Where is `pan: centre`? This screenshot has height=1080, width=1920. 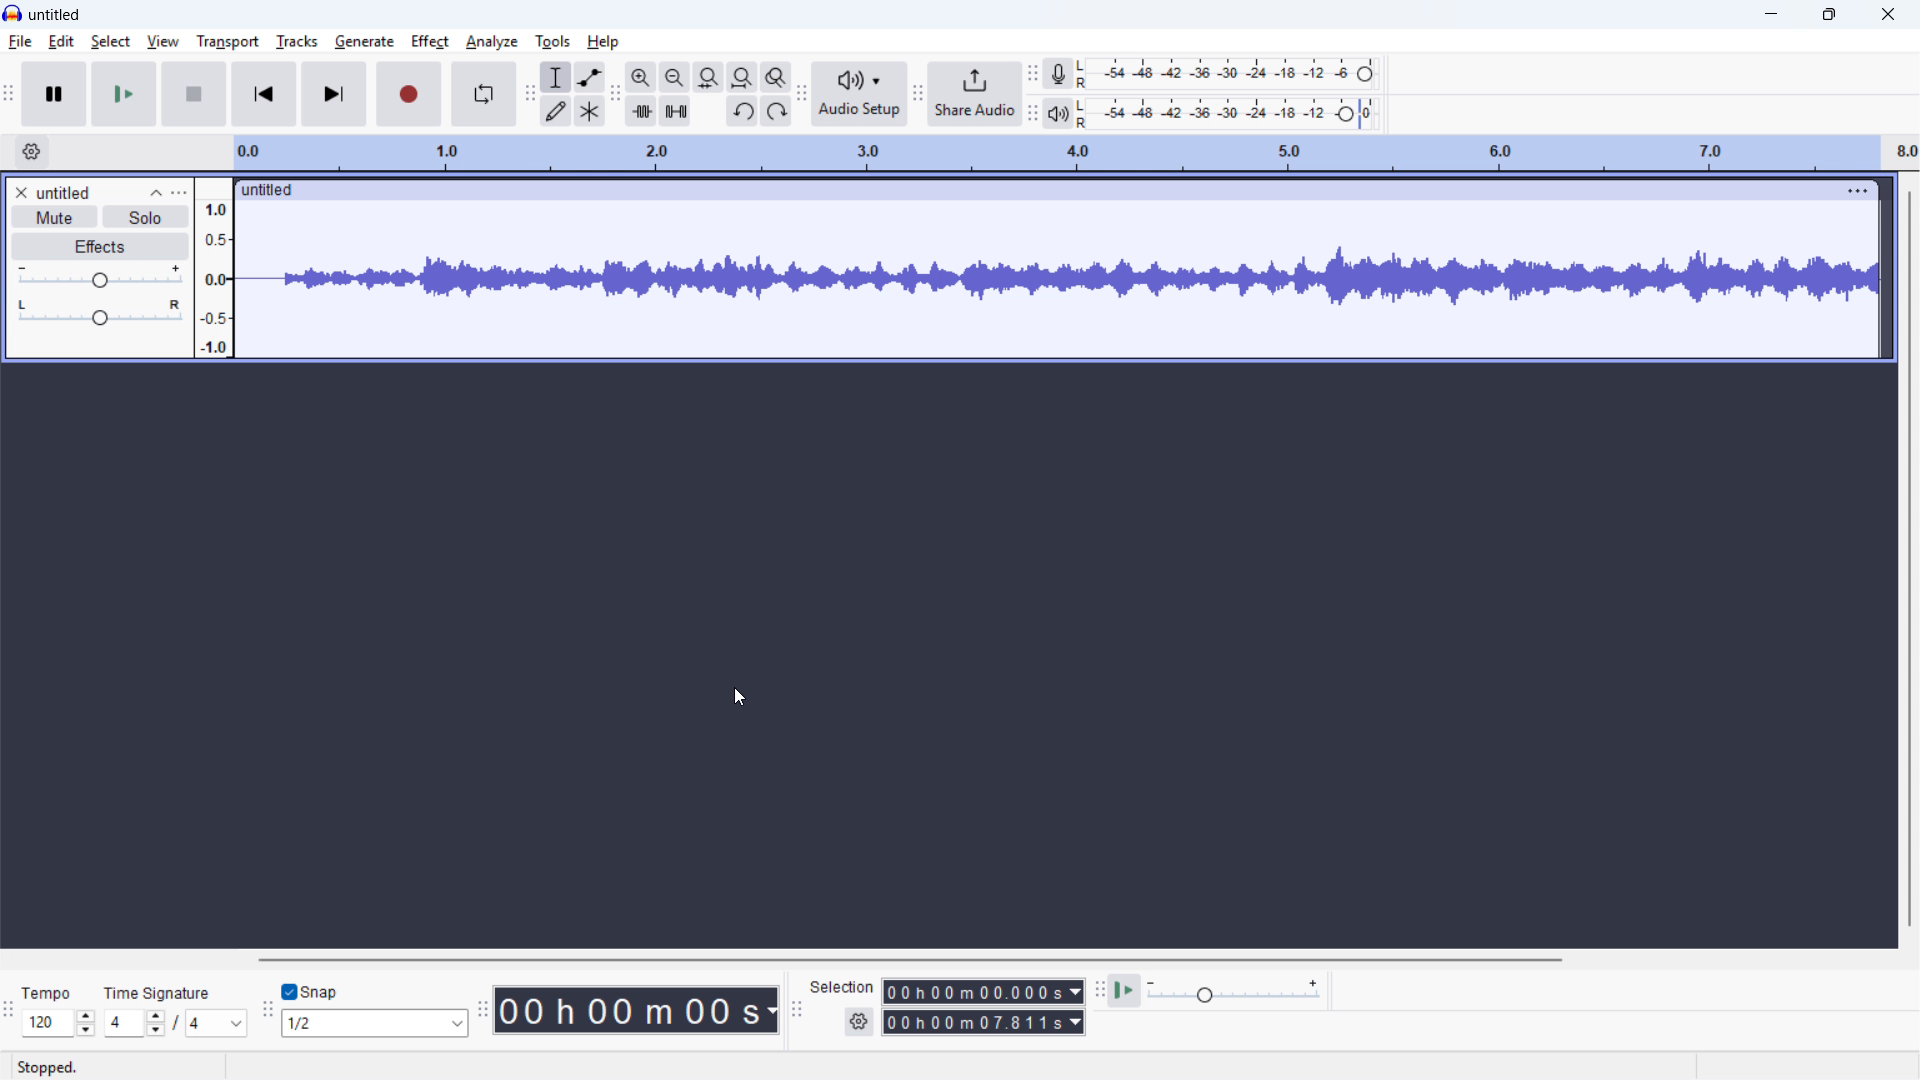 pan: centre is located at coordinates (100, 312).